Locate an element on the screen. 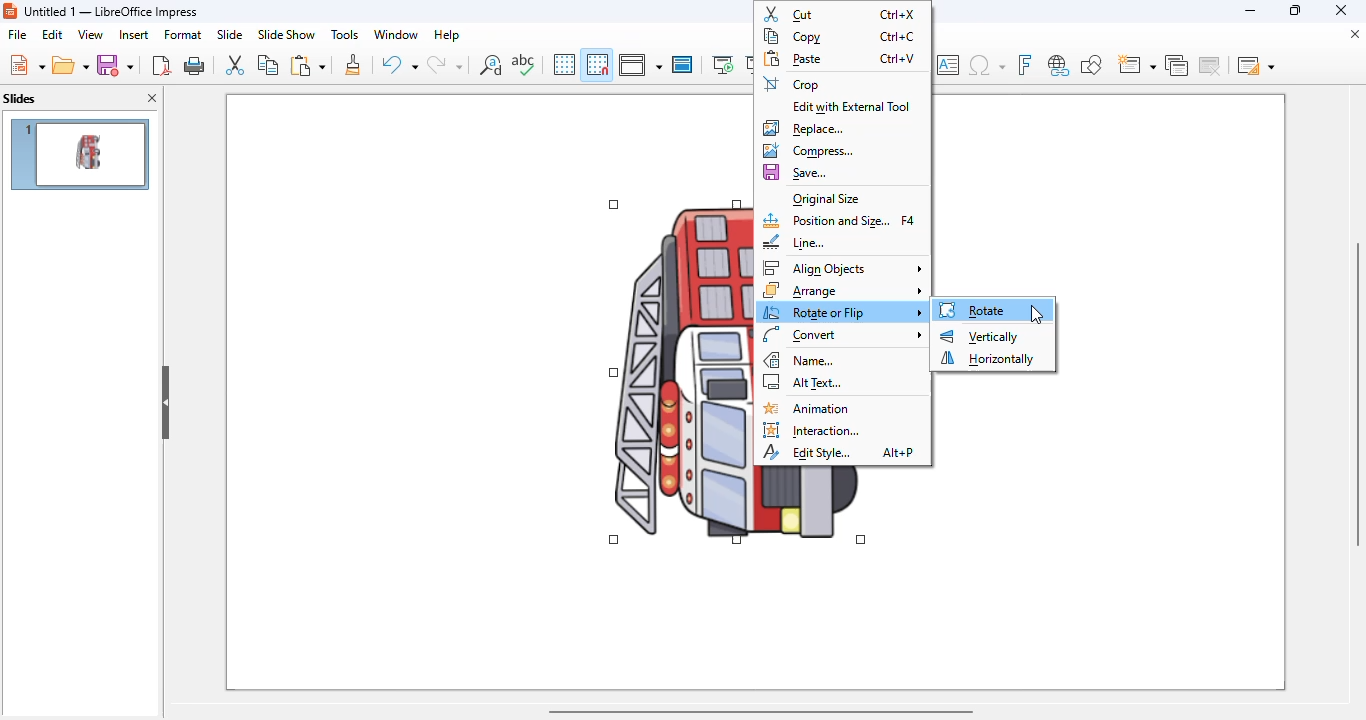 The height and width of the screenshot is (720, 1366). vertical scroll bar is located at coordinates (1358, 393).